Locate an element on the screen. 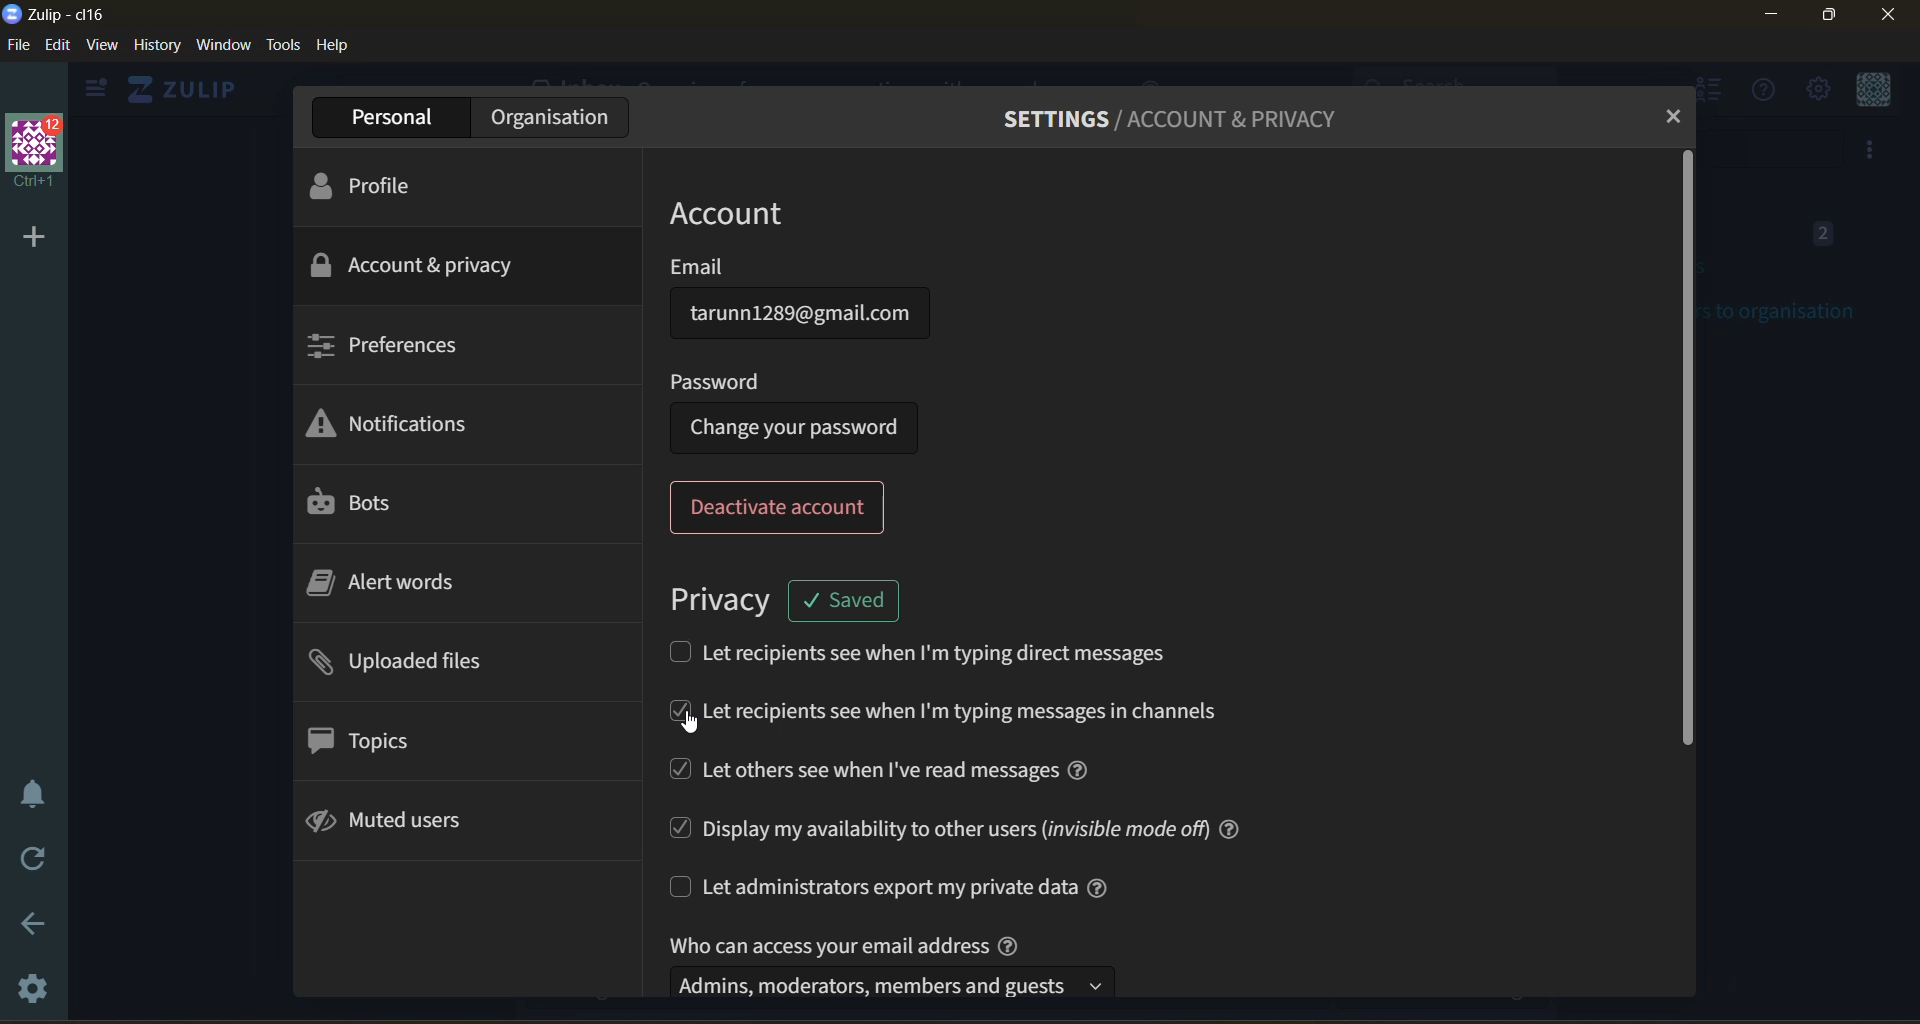 Image resolution: width=1920 pixels, height=1024 pixels. help is located at coordinates (333, 46).